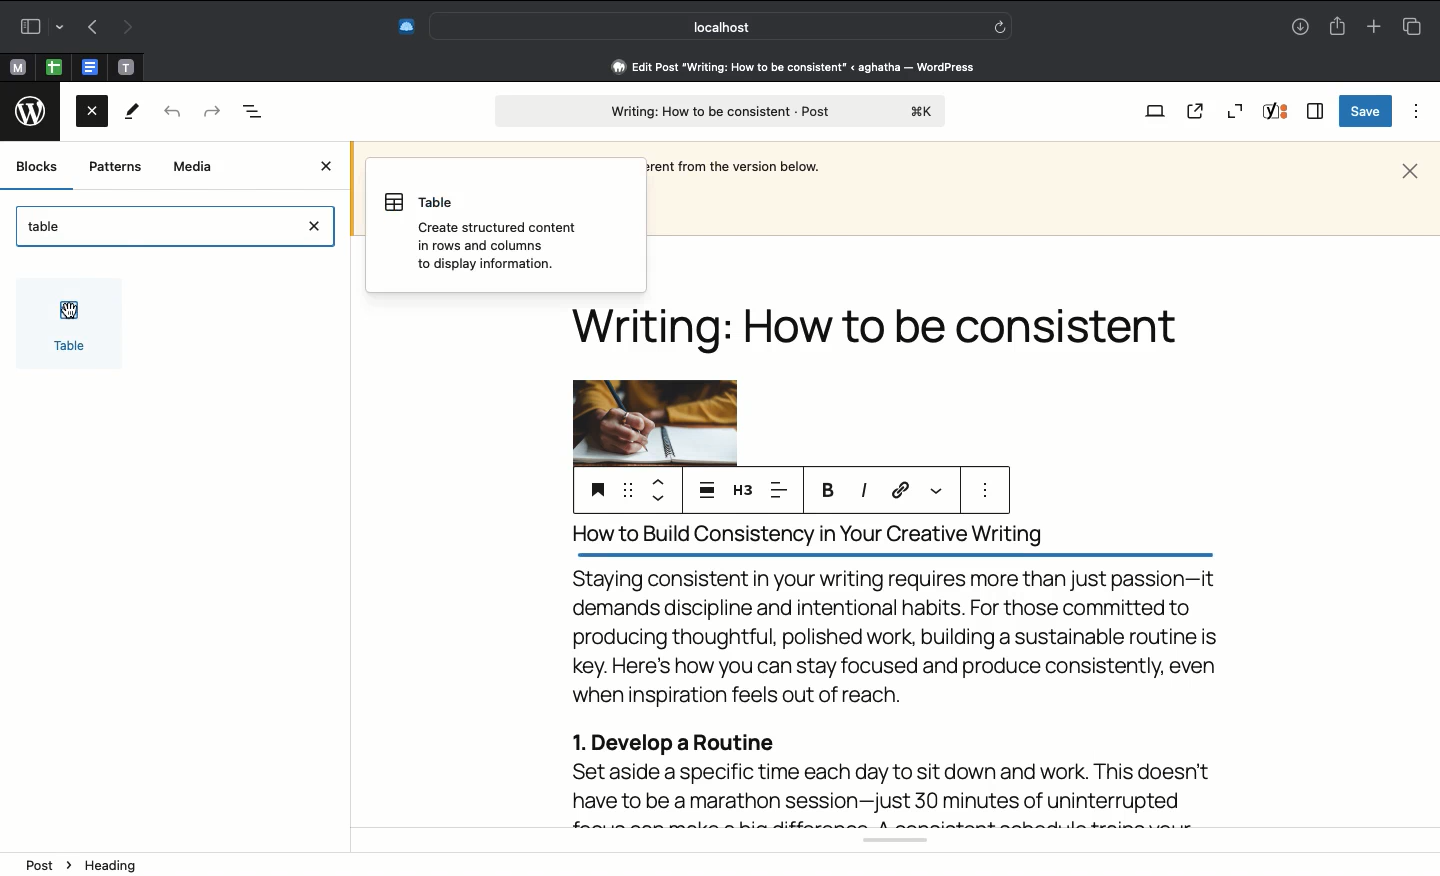  What do you see at coordinates (124, 67) in the screenshot?
I see `Pinned tabs` at bounding box center [124, 67].